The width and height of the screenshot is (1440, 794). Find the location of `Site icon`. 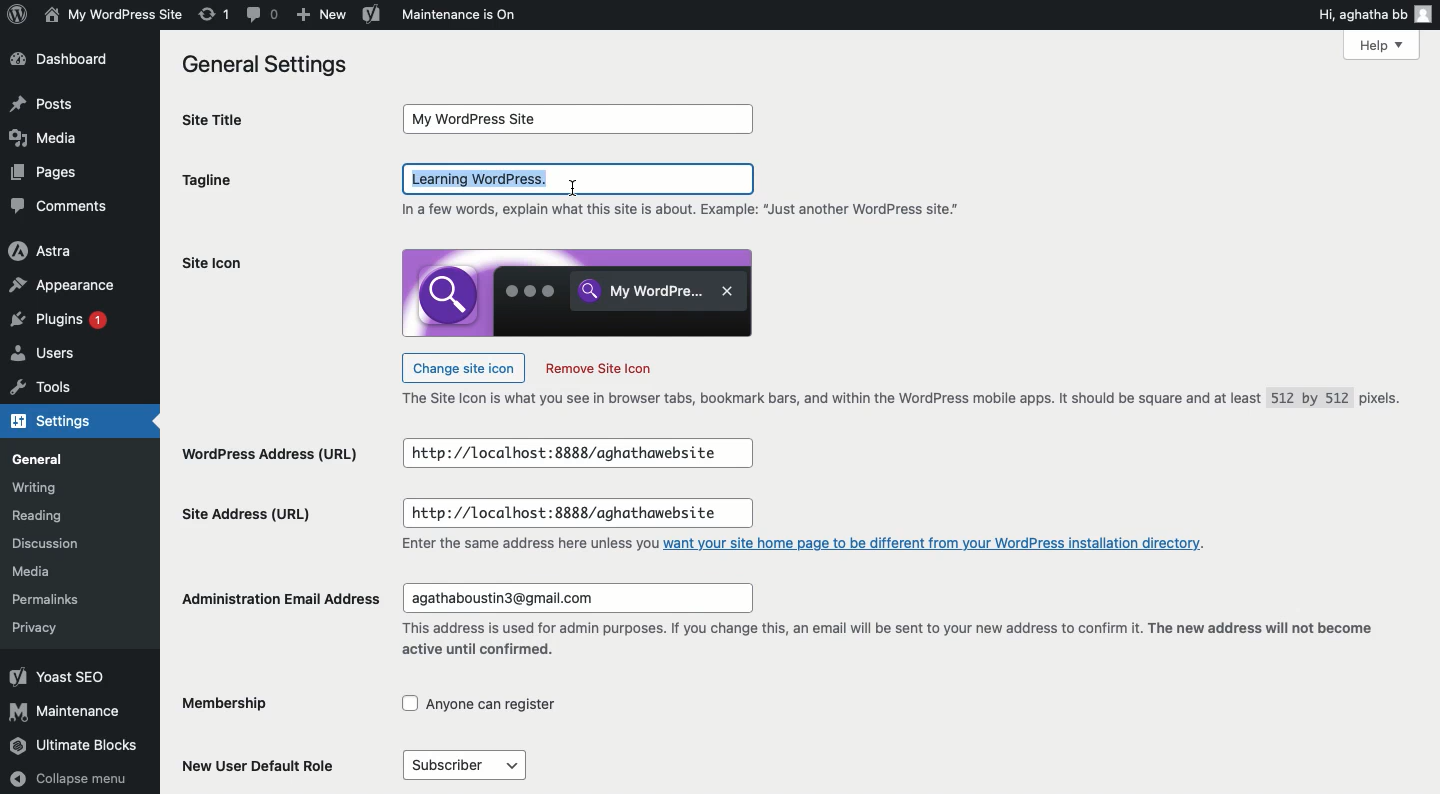

Site icon is located at coordinates (212, 263).